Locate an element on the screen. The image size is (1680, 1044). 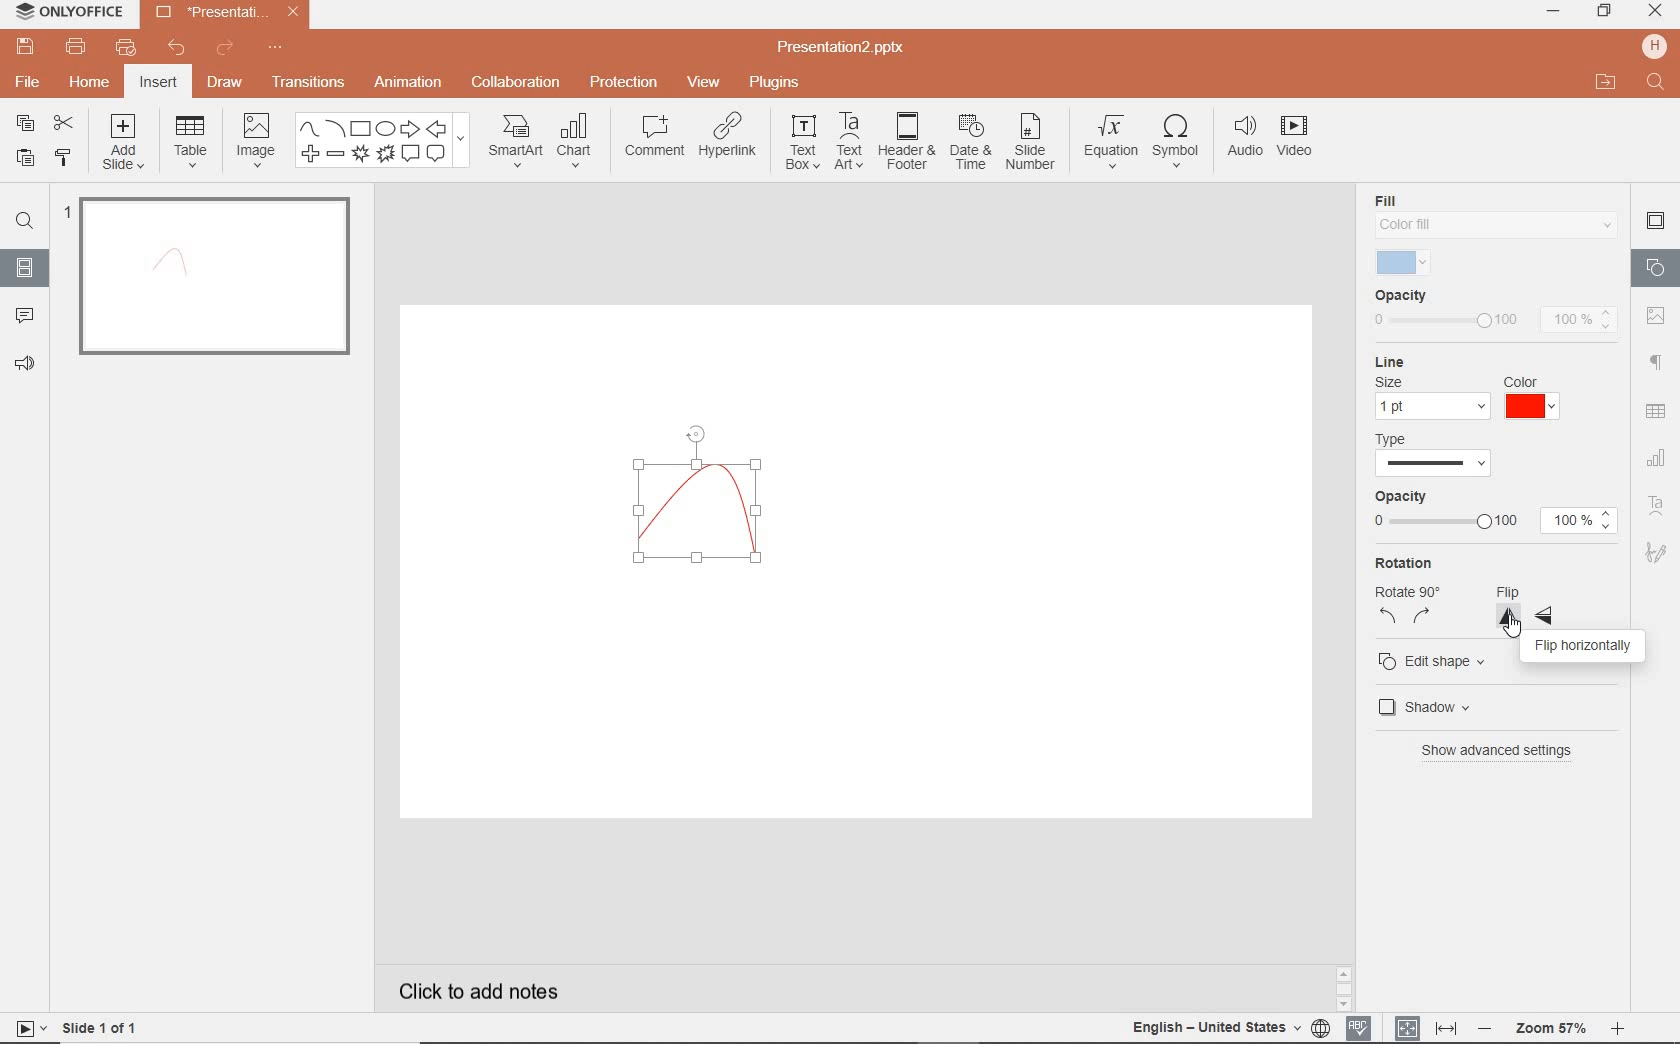
CHART SETTINGS is located at coordinates (1659, 456).